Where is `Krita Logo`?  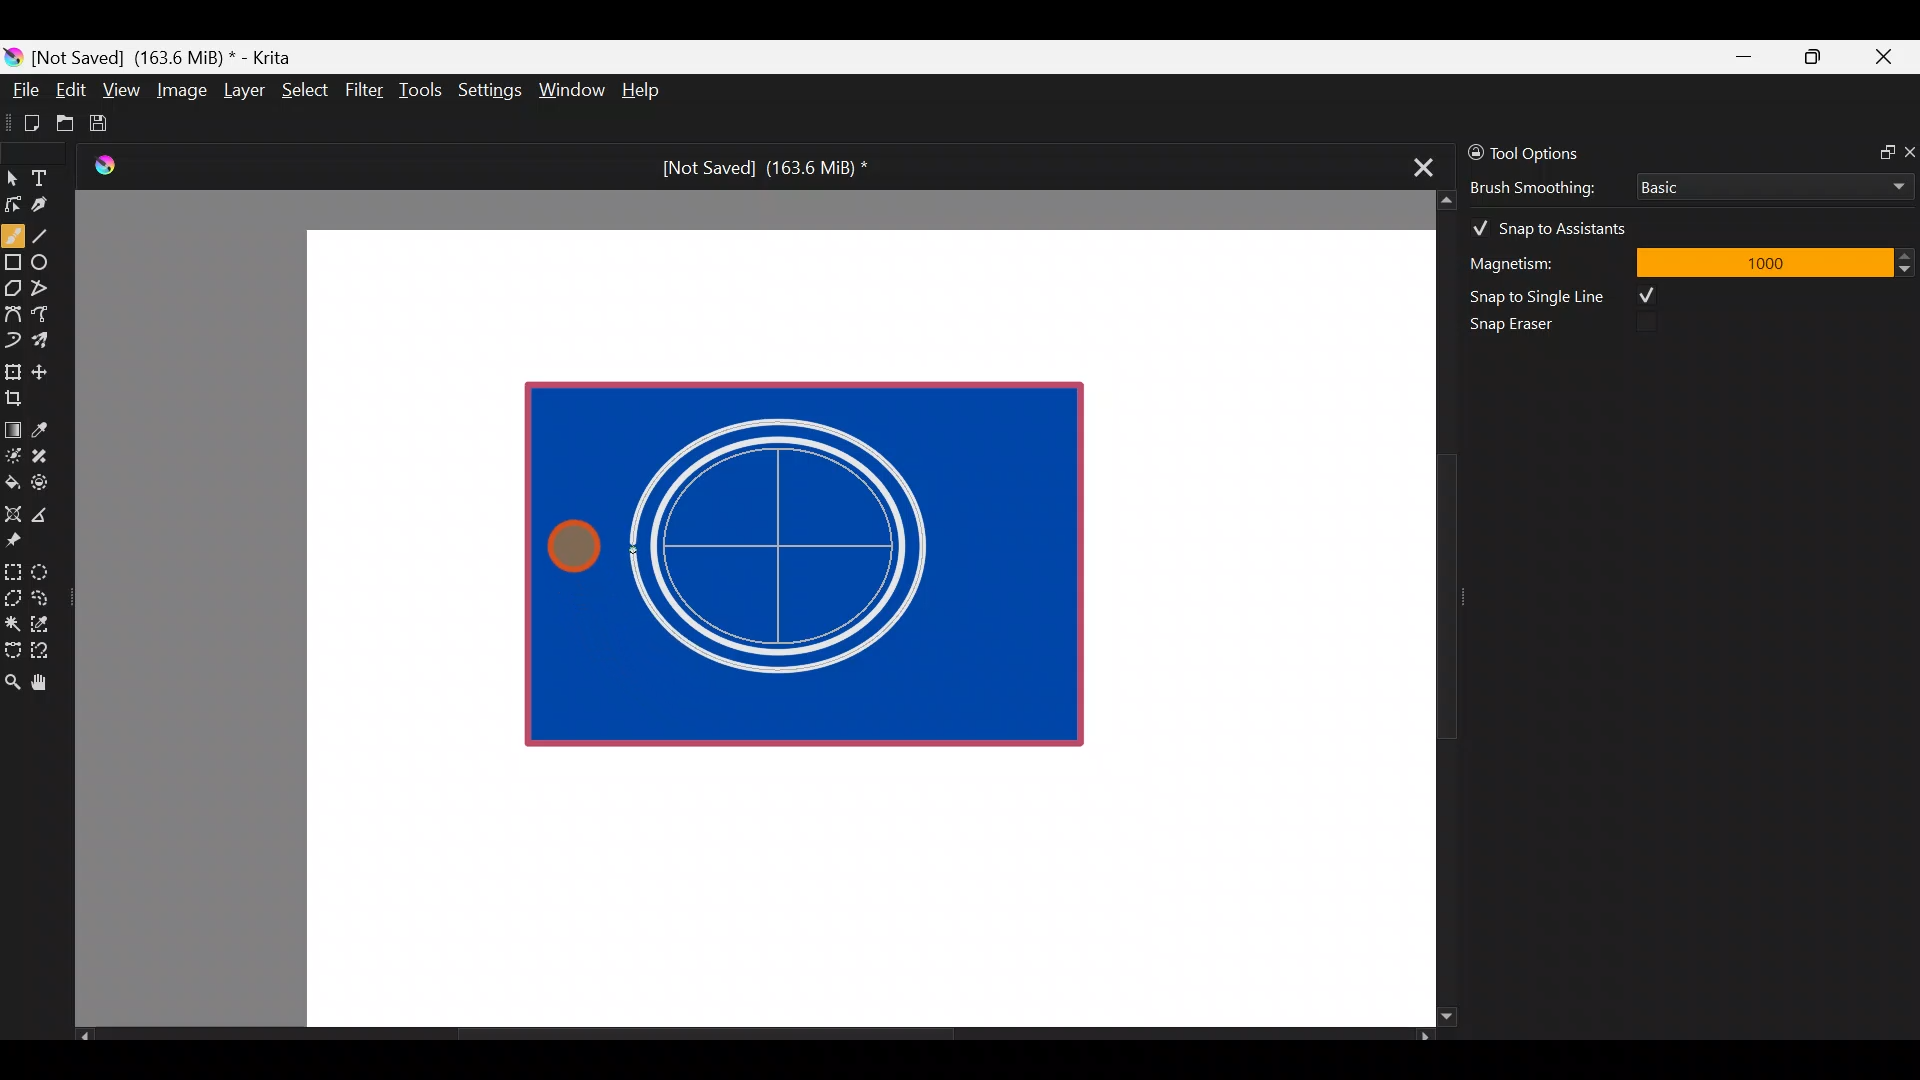
Krita Logo is located at coordinates (101, 165).